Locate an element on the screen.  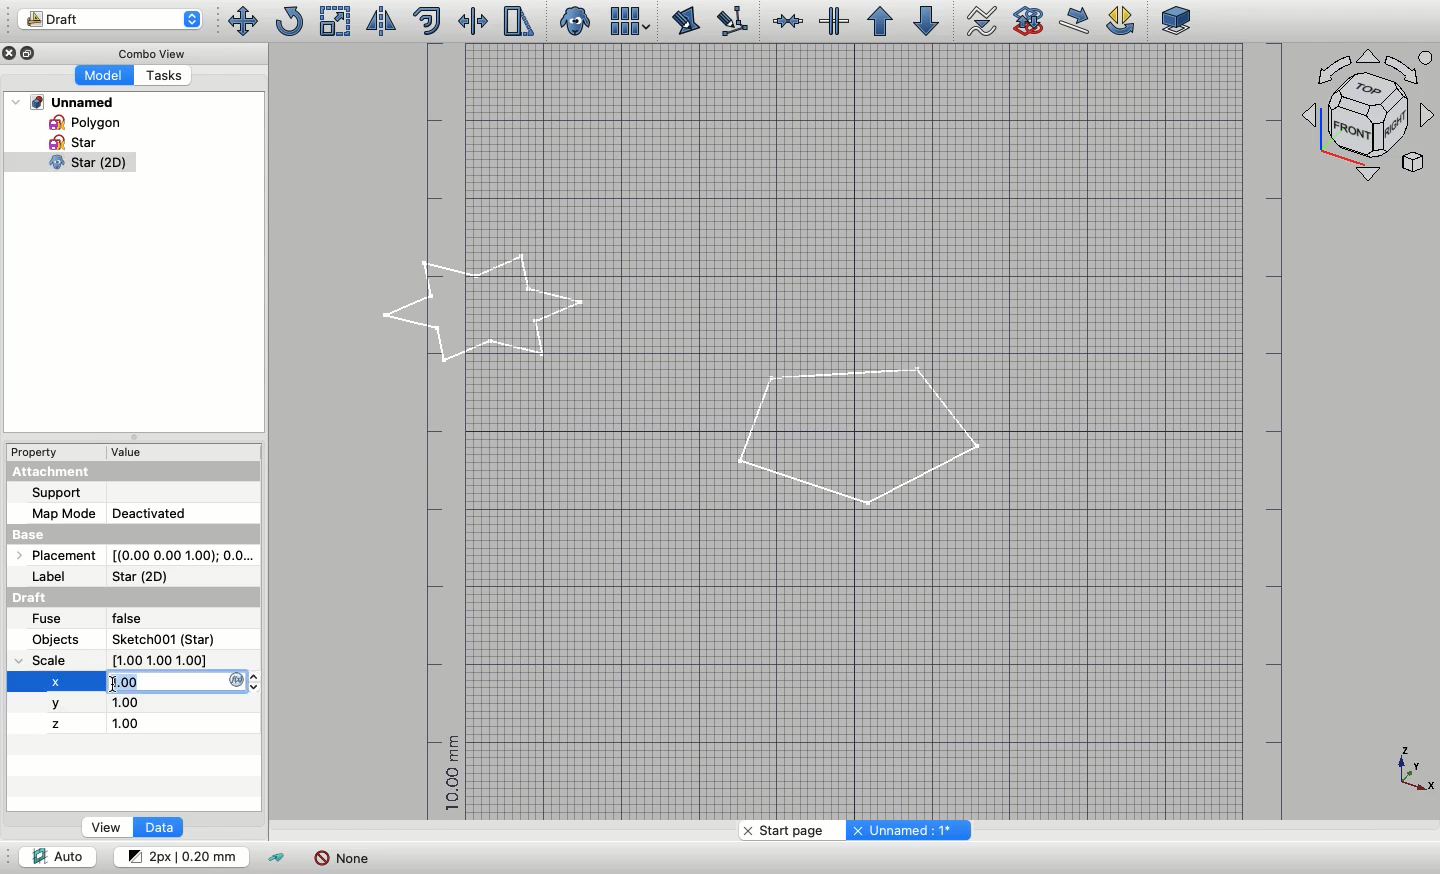
Edit is located at coordinates (686, 21).